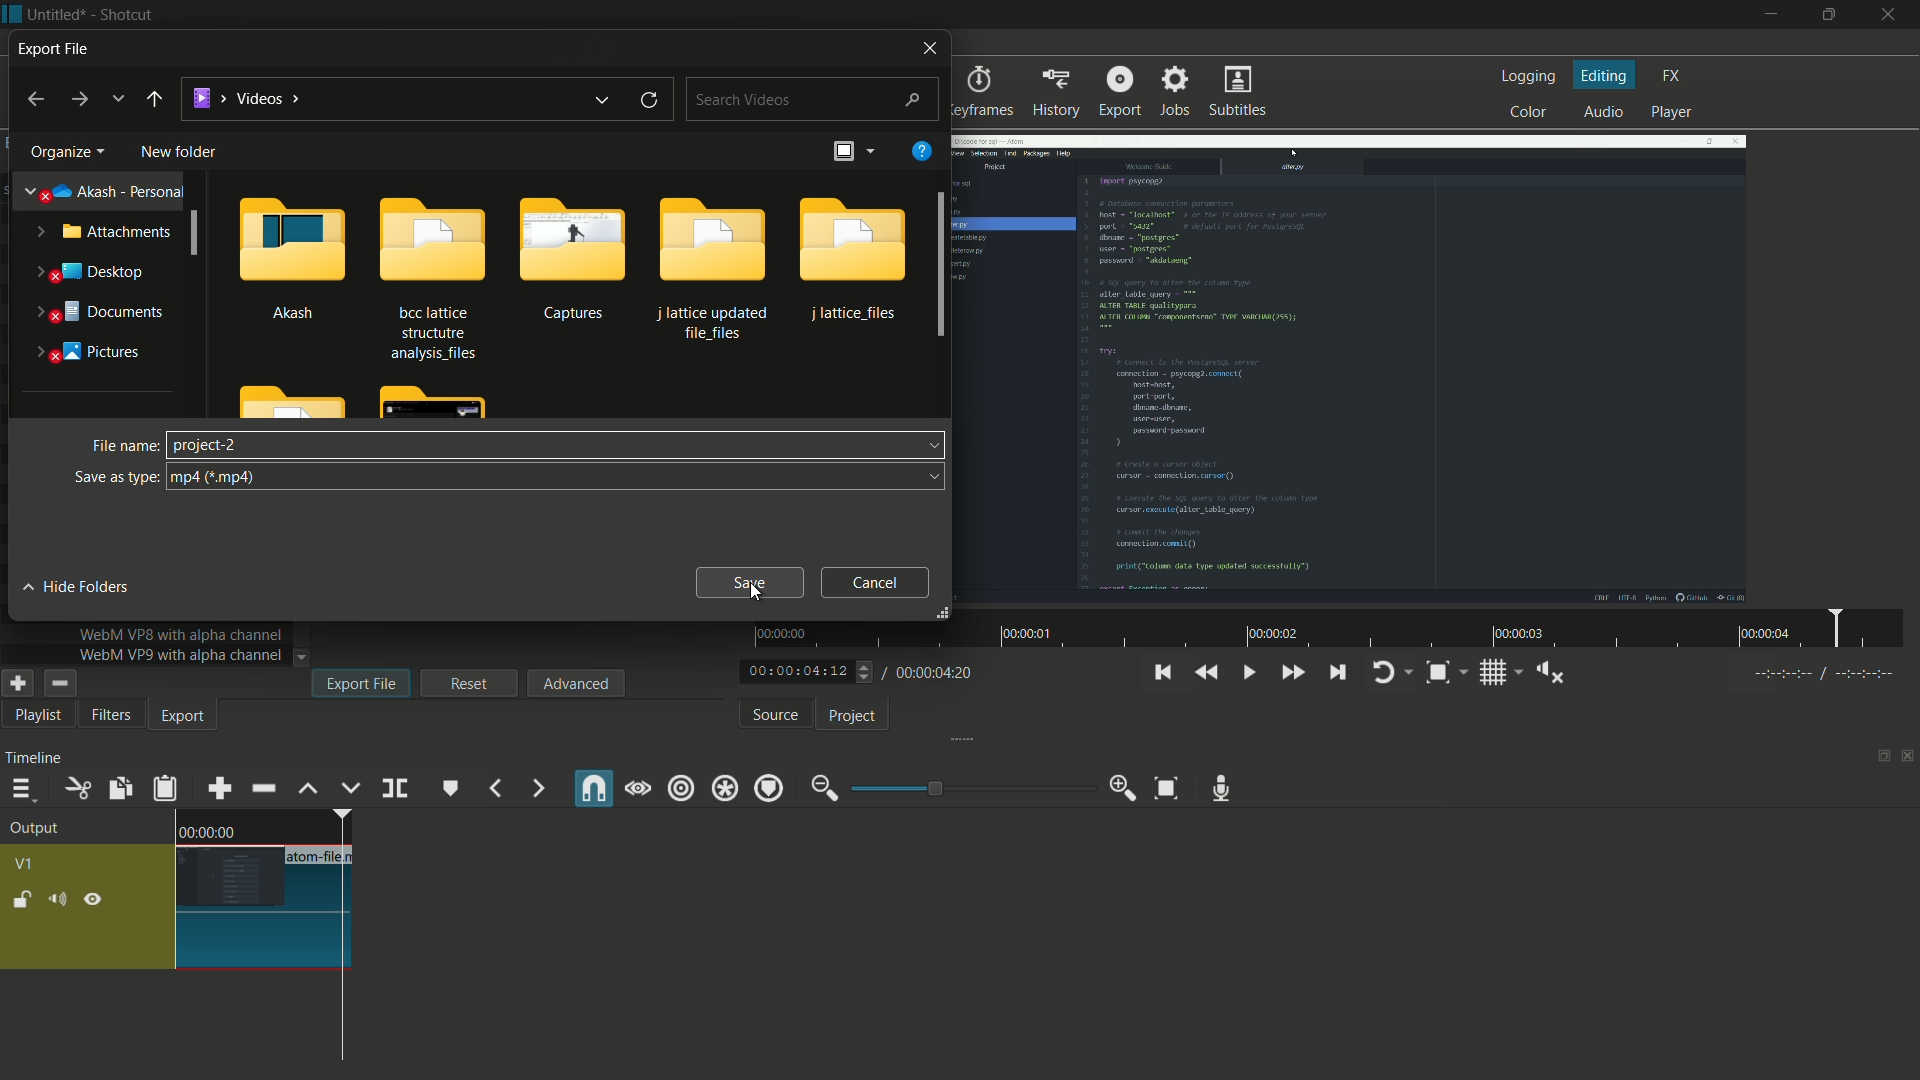 The image size is (1920, 1080). I want to click on current time, so click(794, 671).